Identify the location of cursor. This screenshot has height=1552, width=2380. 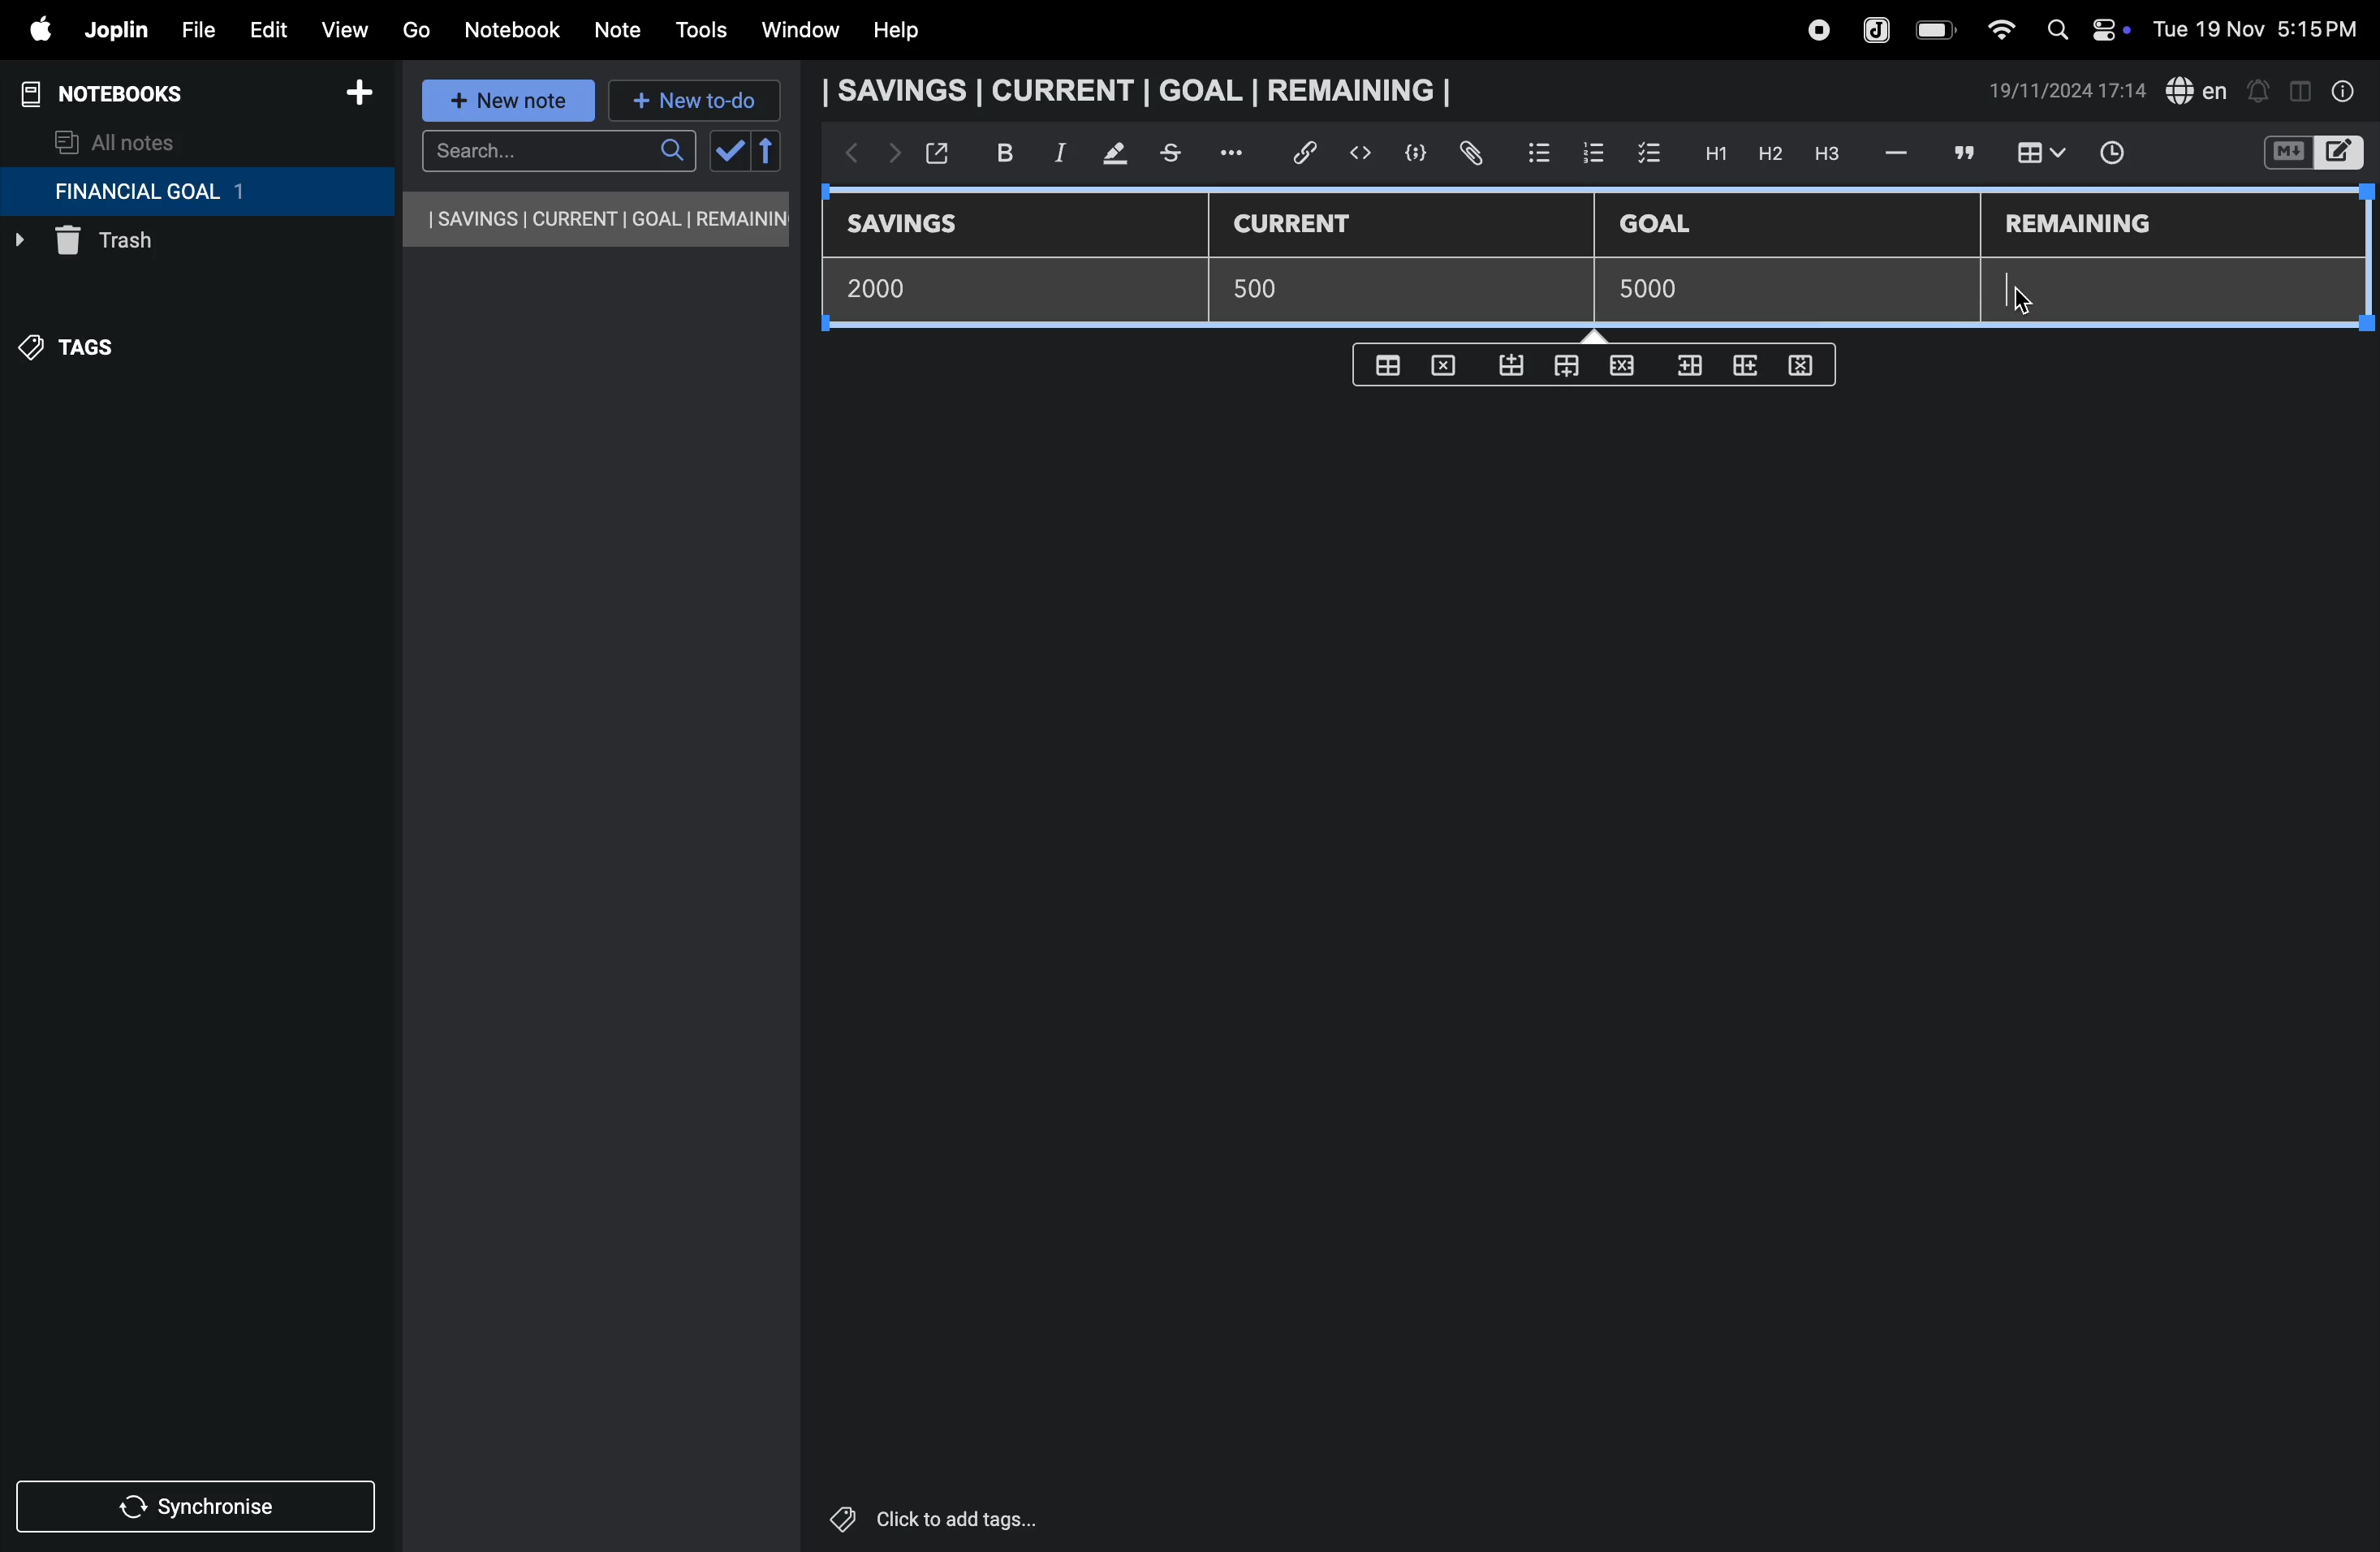
(2035, 295).